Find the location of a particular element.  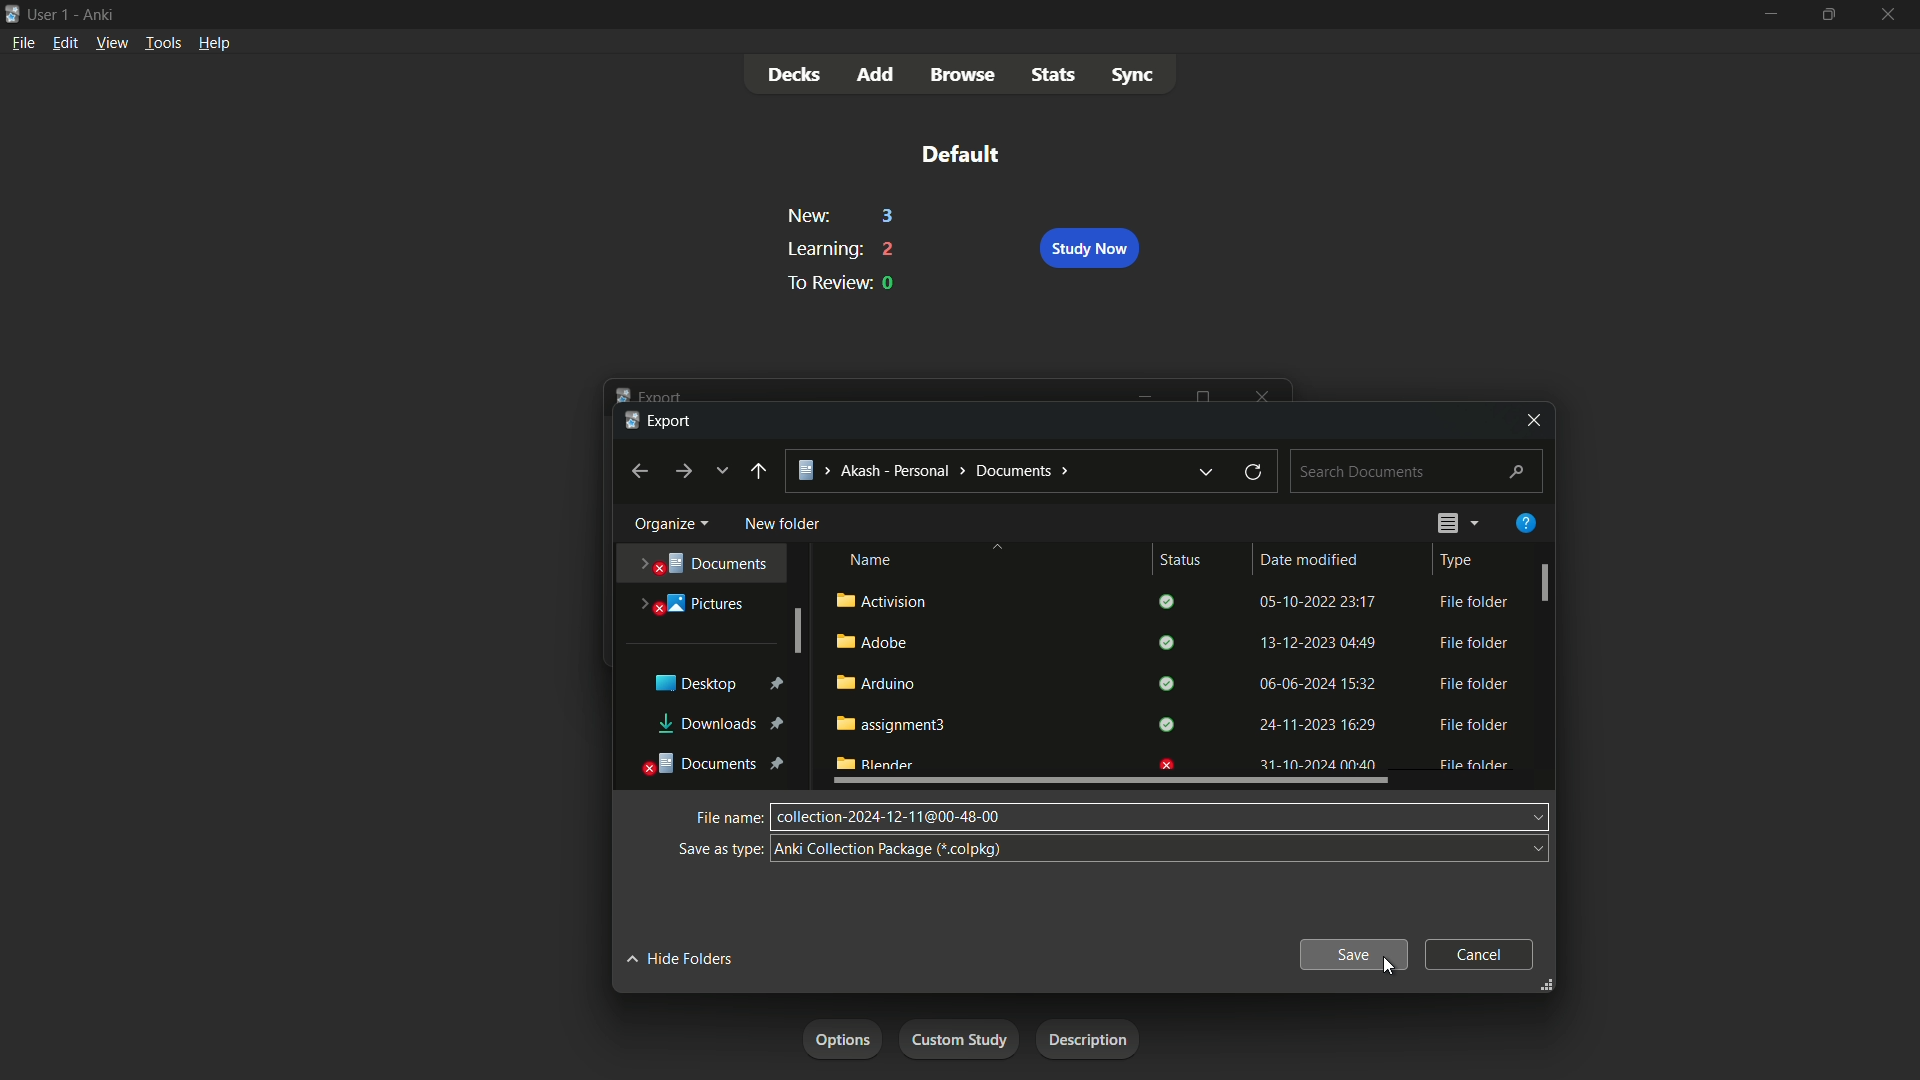

export is located at coordinates (659, 422).